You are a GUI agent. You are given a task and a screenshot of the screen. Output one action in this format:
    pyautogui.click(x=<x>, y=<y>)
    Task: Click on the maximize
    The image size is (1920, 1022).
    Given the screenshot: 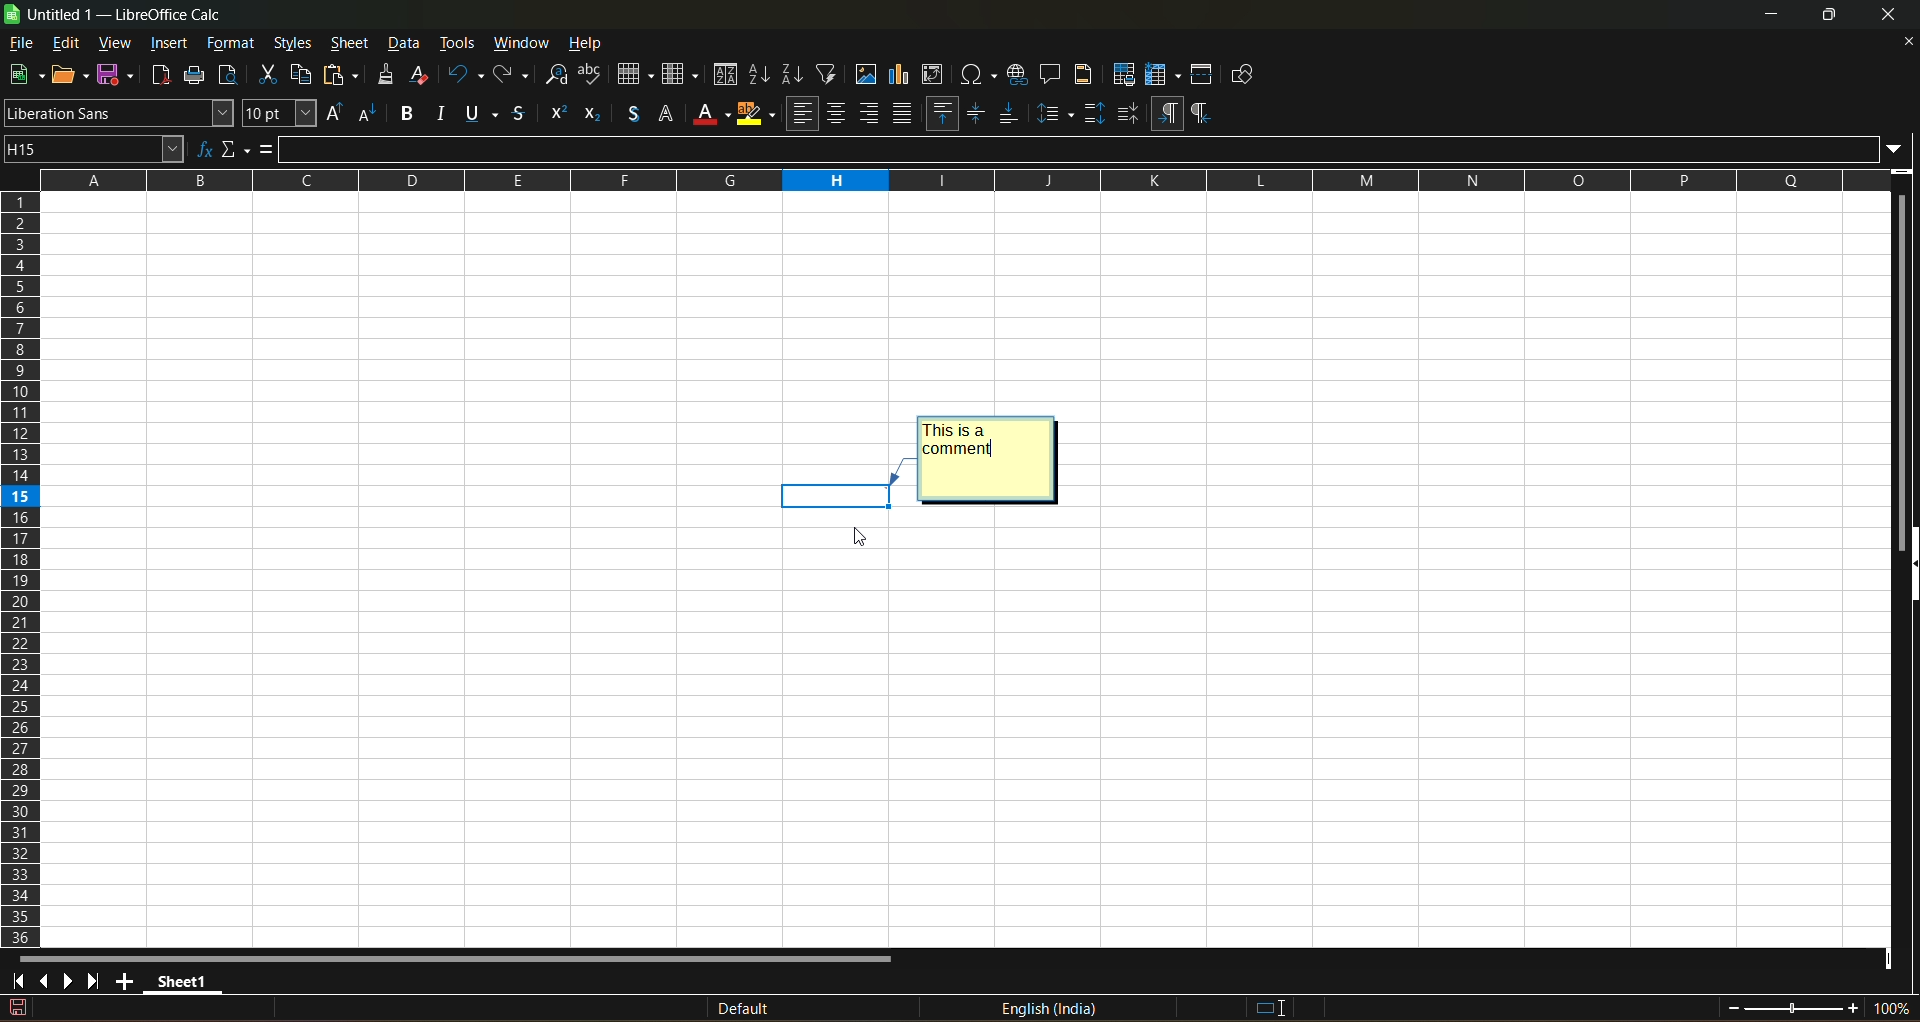 What is the action you would take?
    pyautogui.click(x=1827, y=15)
    